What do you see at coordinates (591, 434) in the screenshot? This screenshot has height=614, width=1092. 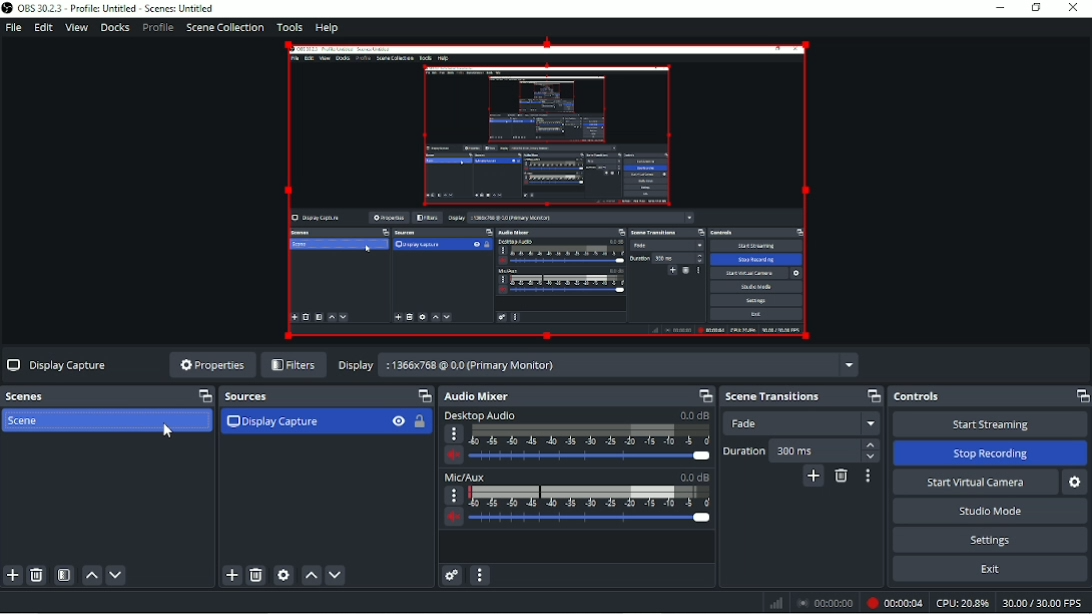 I see `Scale` at bounding box center [591, 434].